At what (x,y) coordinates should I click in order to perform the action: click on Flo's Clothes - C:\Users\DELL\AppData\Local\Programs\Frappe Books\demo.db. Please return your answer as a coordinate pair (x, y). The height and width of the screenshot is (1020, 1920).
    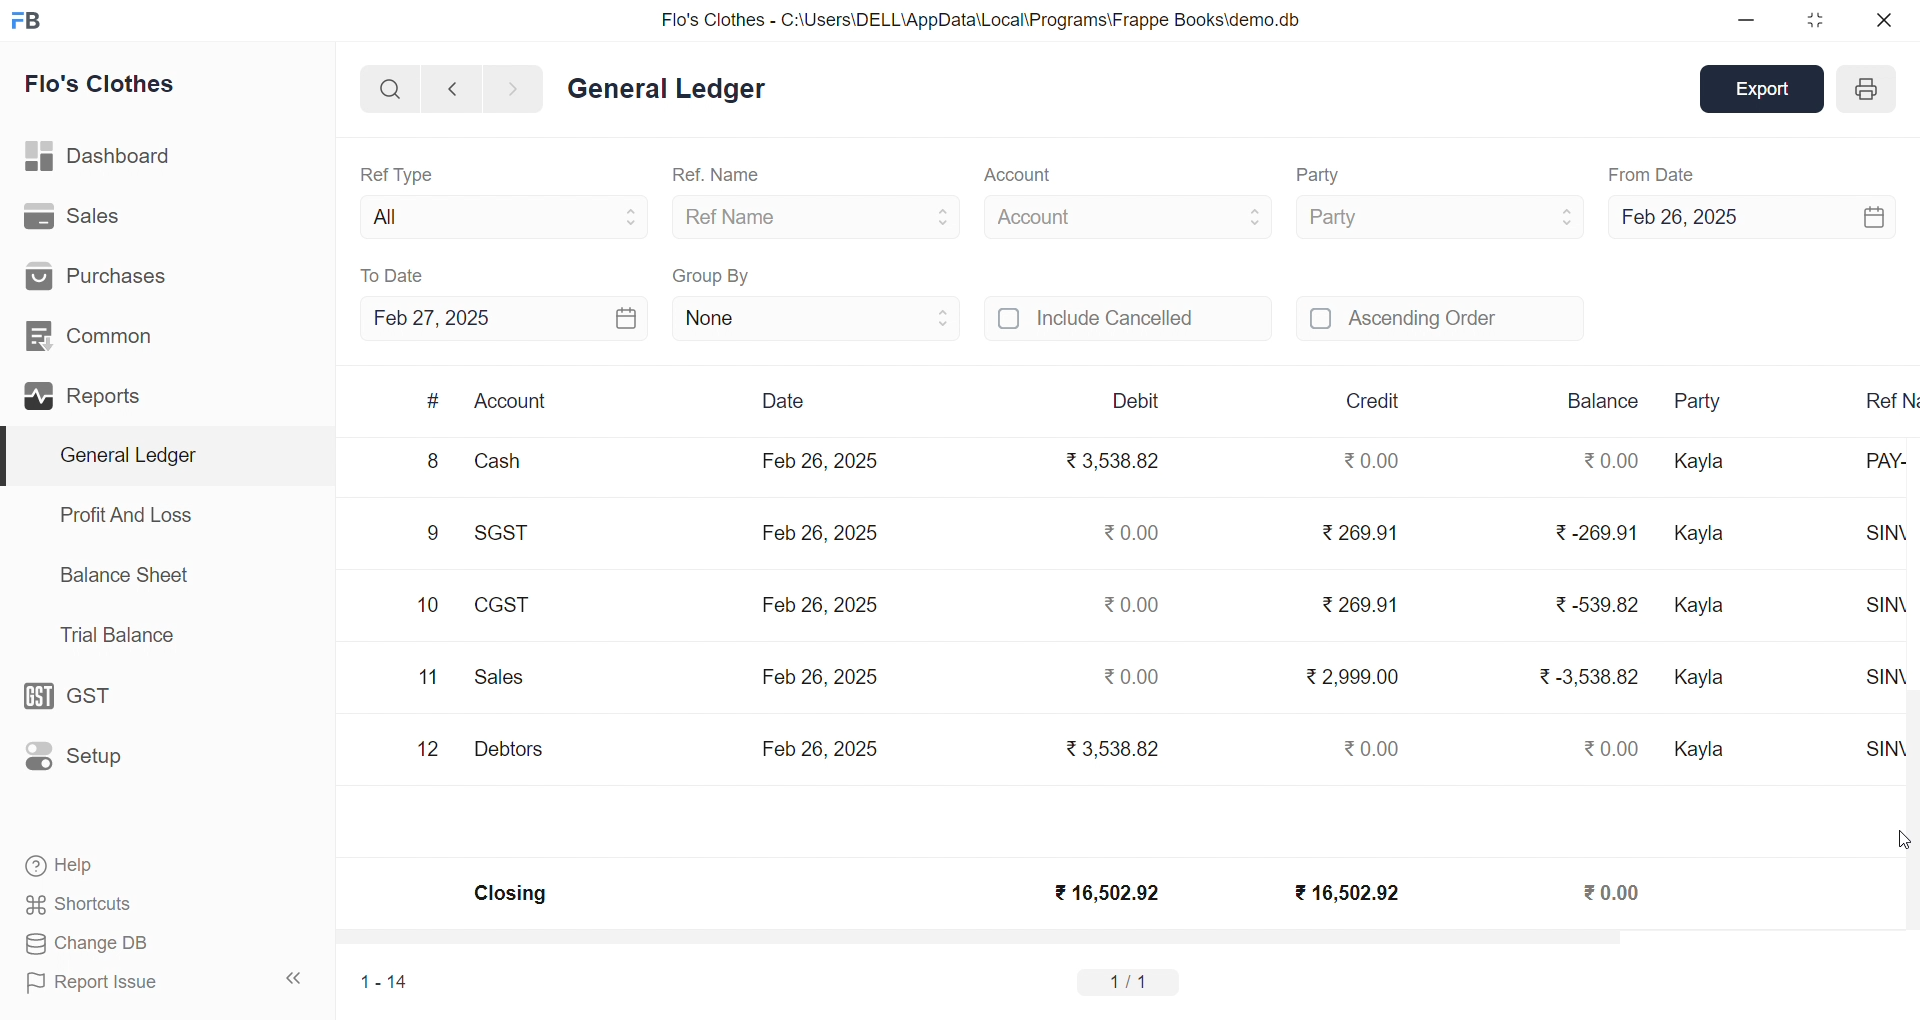
    Looking at the image, I should click on (979, 18).